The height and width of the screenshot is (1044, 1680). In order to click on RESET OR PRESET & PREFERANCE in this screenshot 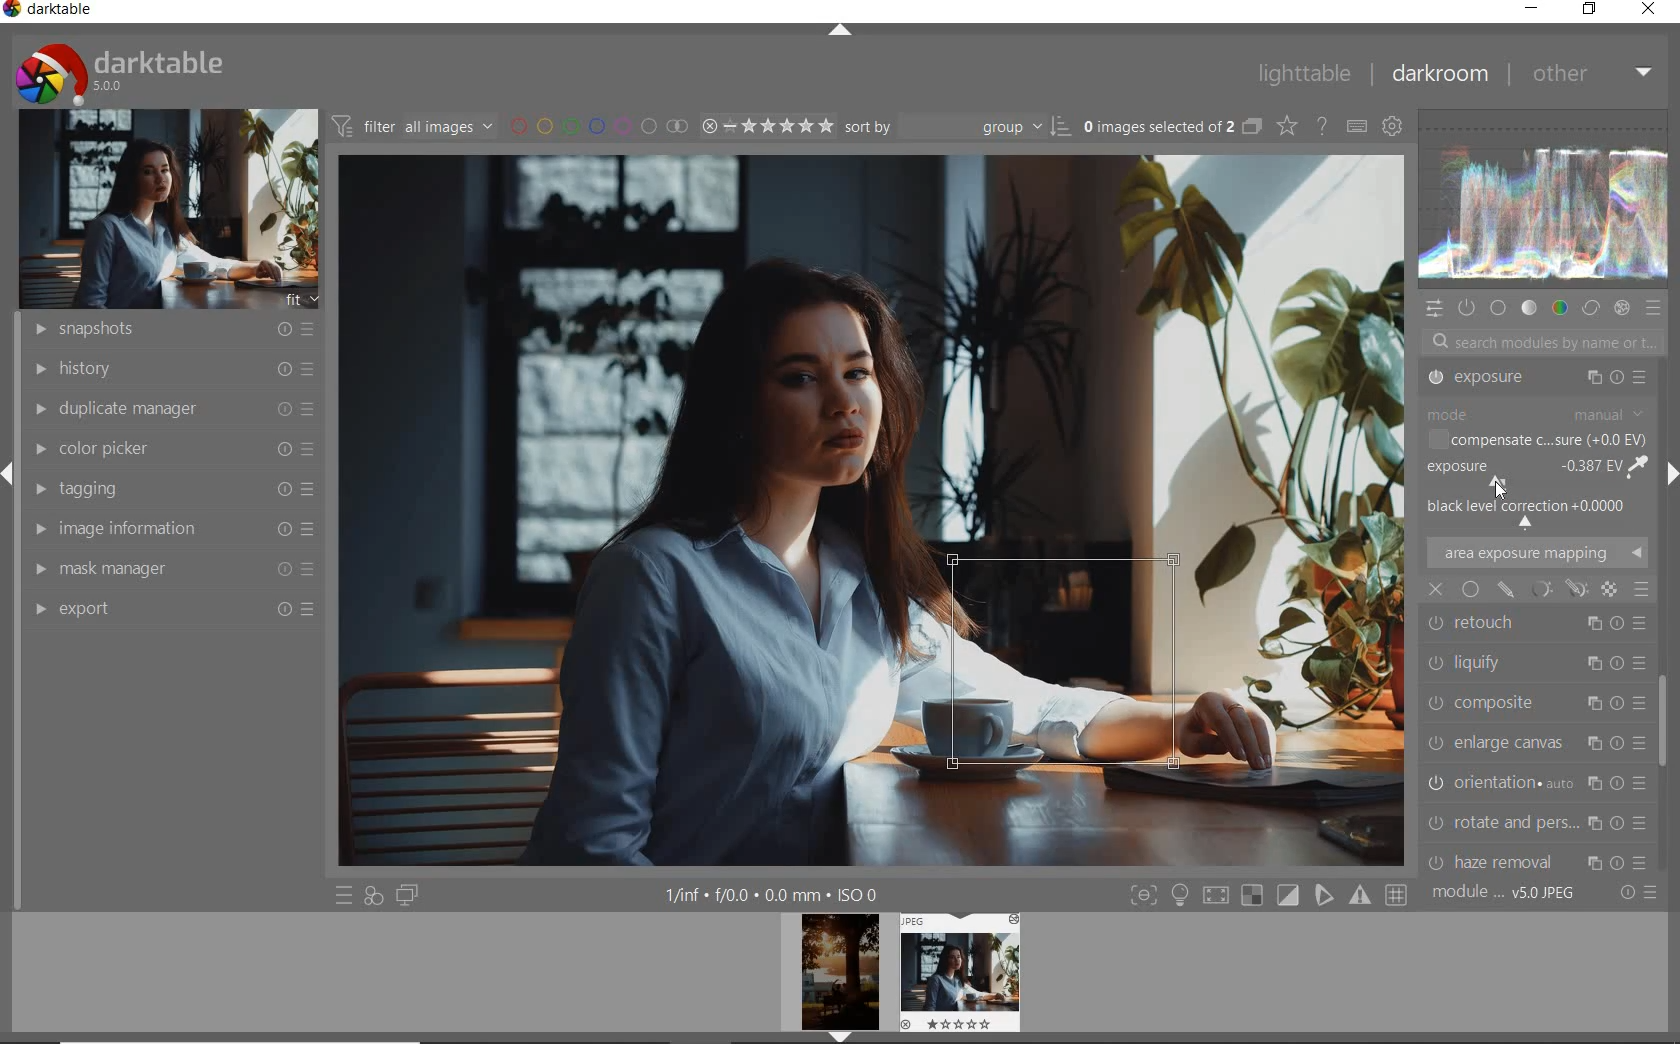, I will do `click(1636, 896)`.